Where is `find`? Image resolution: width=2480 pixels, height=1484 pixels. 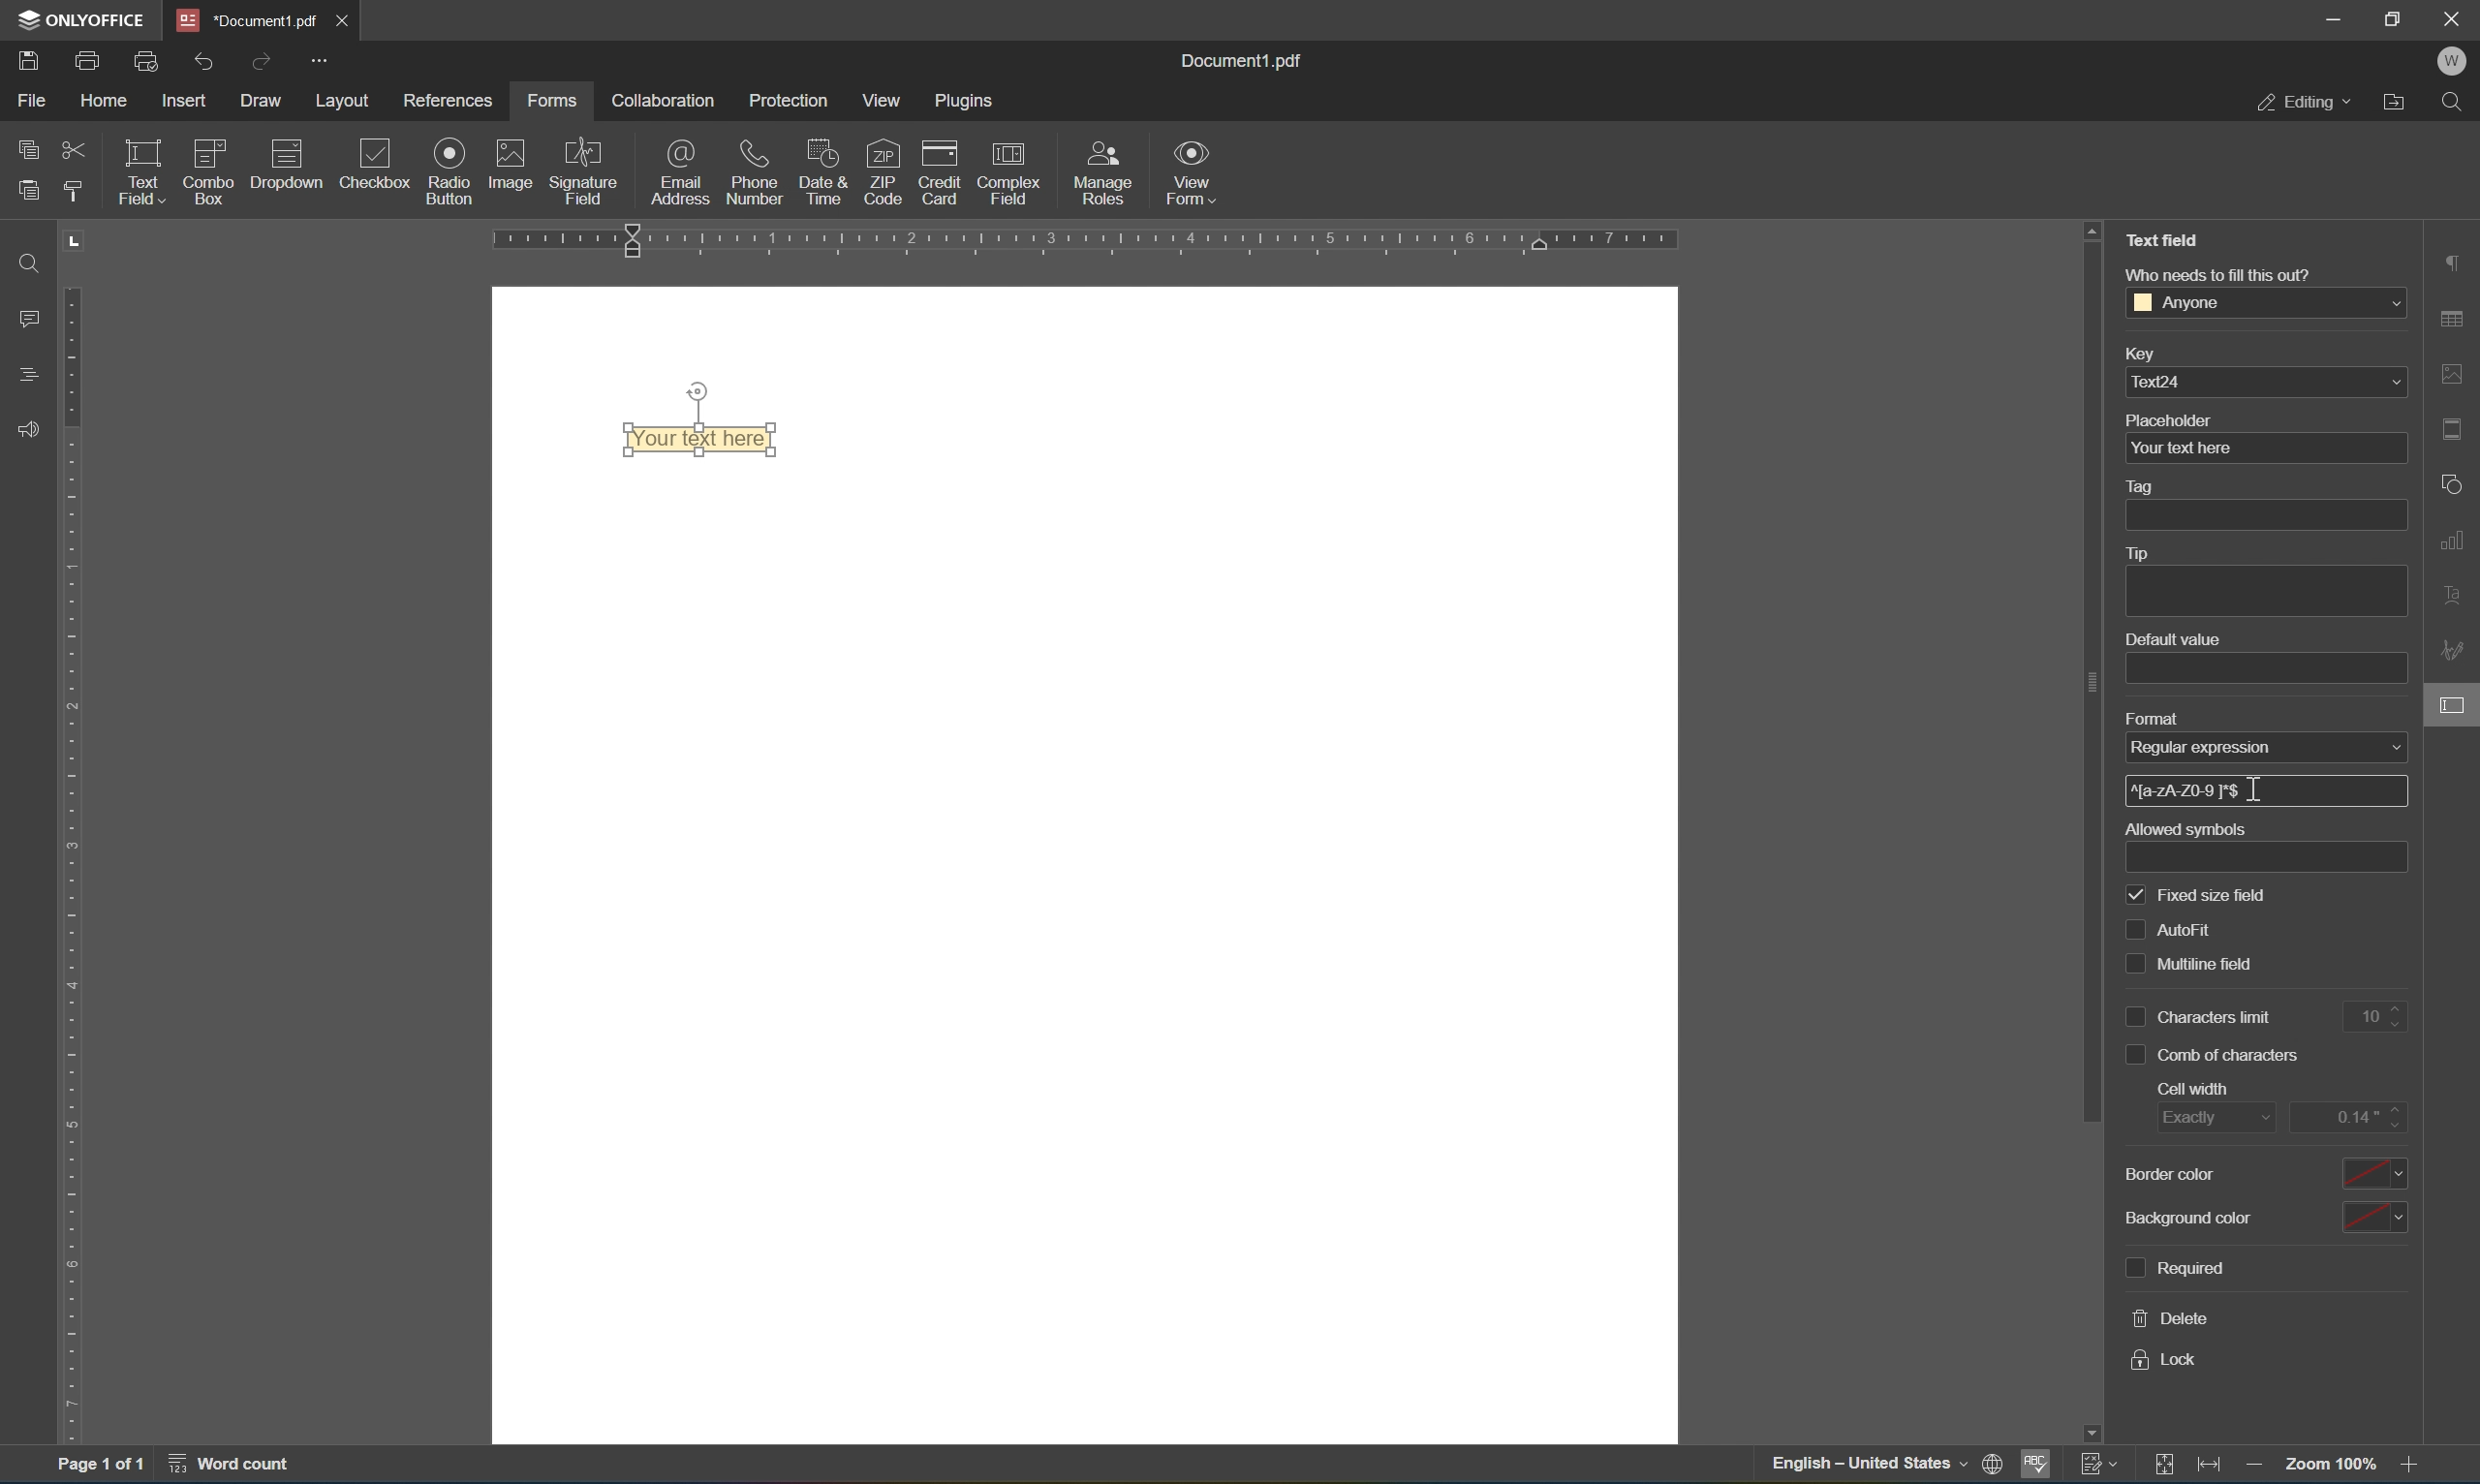 find is located at coordinates (28, 262).